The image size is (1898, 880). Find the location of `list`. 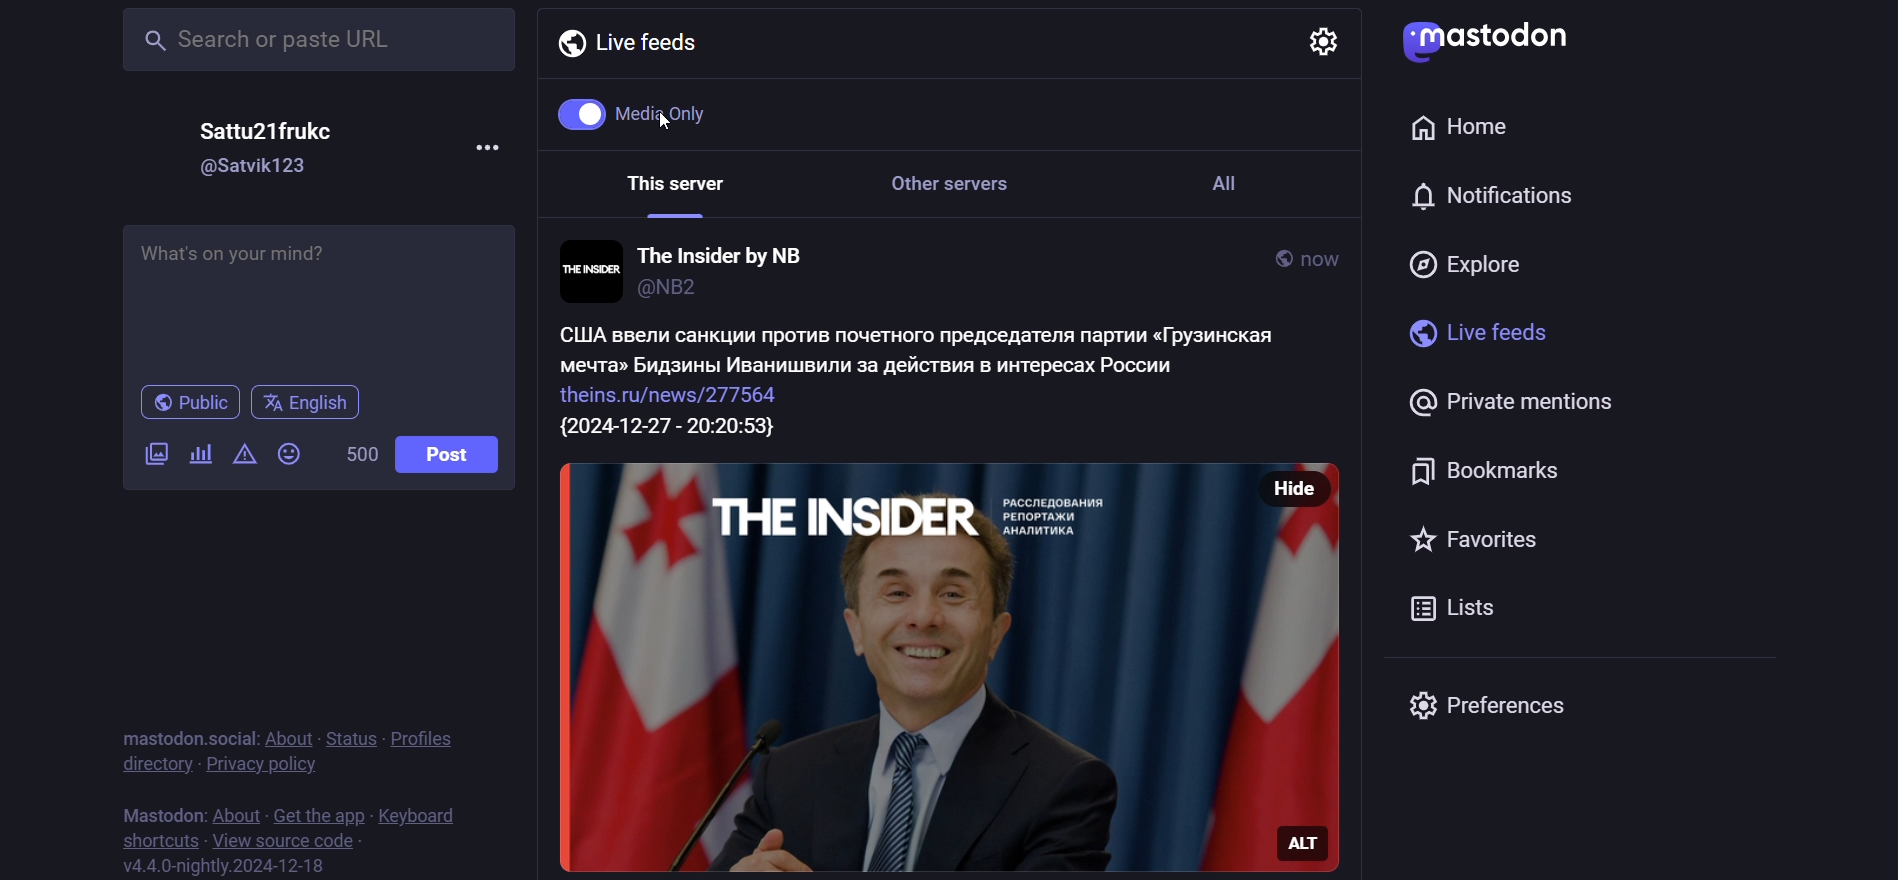

list is located at coordinates (1460, 610).